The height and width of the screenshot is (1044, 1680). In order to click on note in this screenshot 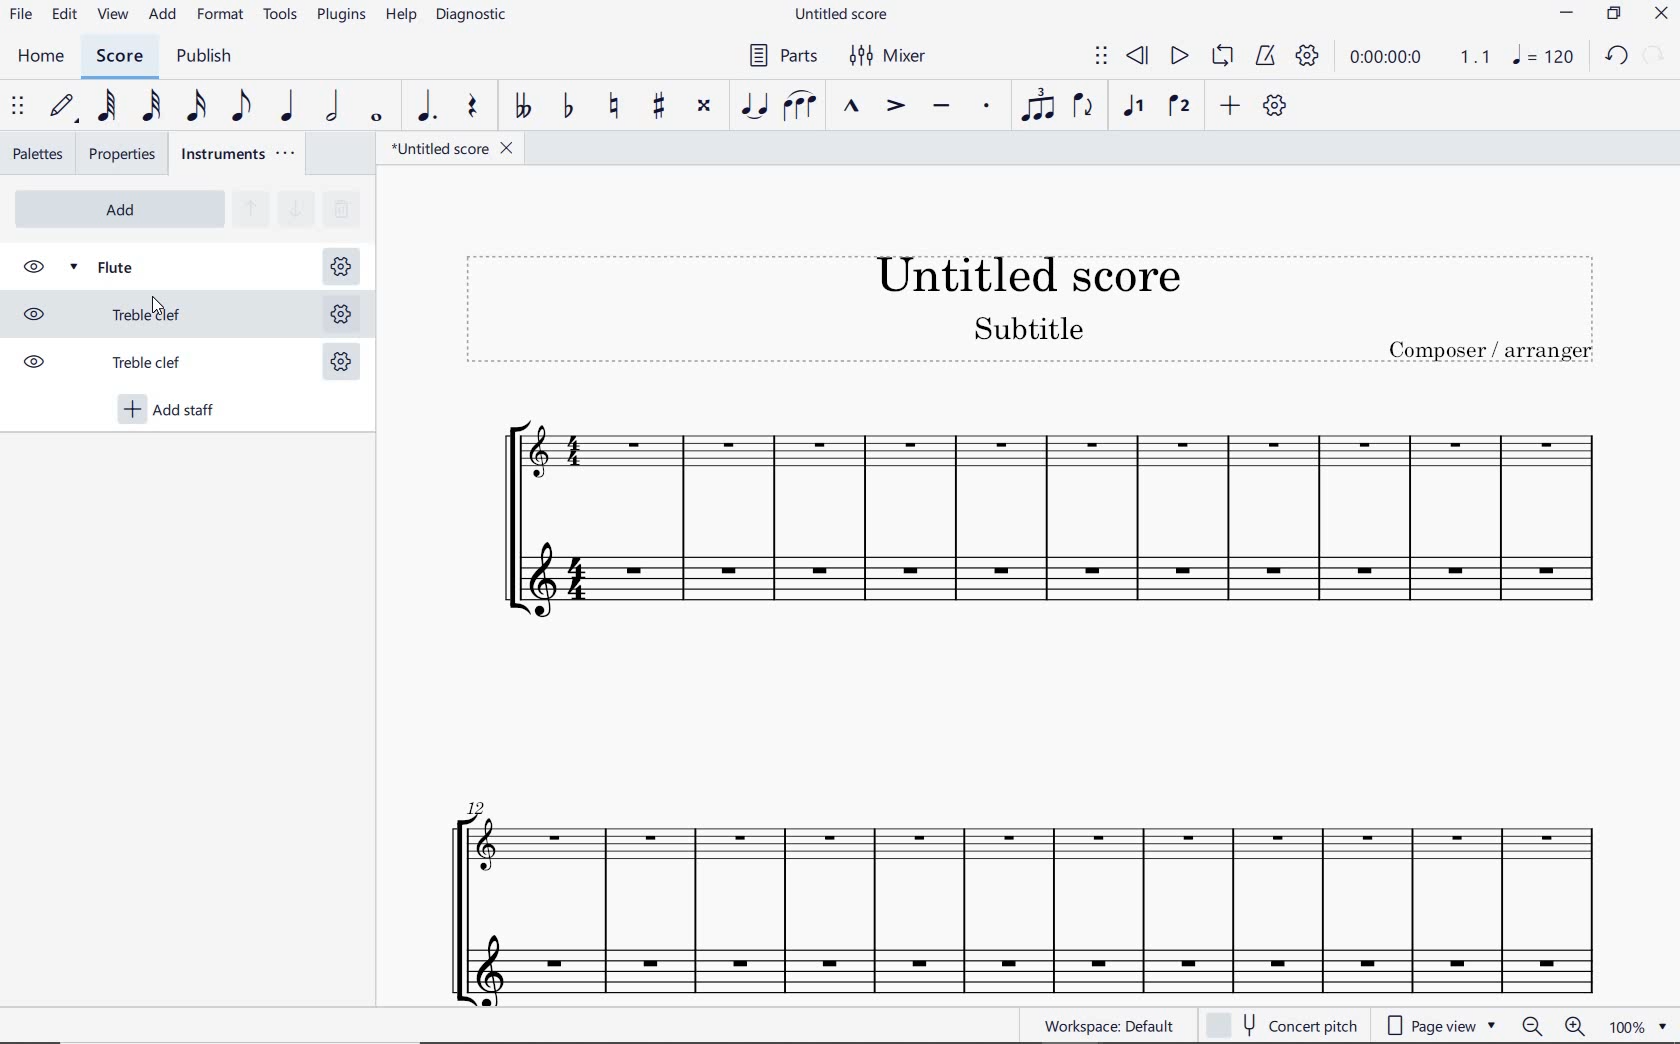, I will do `click(1548, 55)`.